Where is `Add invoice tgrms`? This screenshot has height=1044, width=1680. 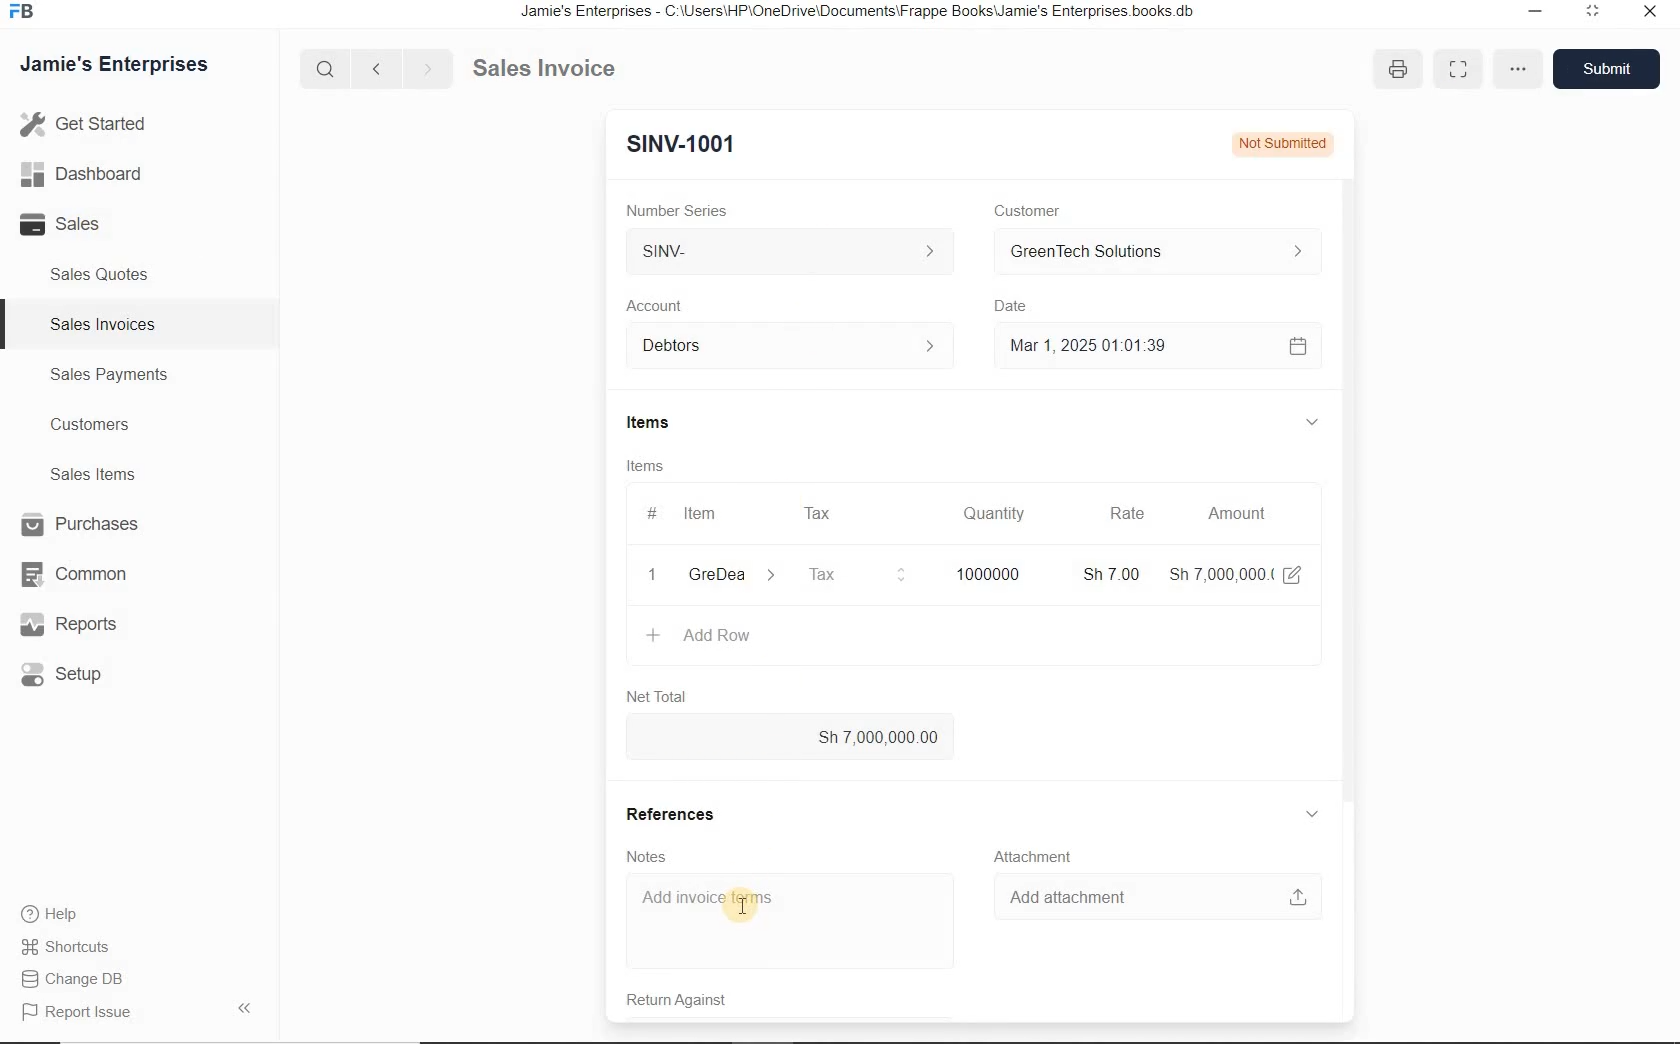 Add invoice tgrms is located at coordinates (785, 921).